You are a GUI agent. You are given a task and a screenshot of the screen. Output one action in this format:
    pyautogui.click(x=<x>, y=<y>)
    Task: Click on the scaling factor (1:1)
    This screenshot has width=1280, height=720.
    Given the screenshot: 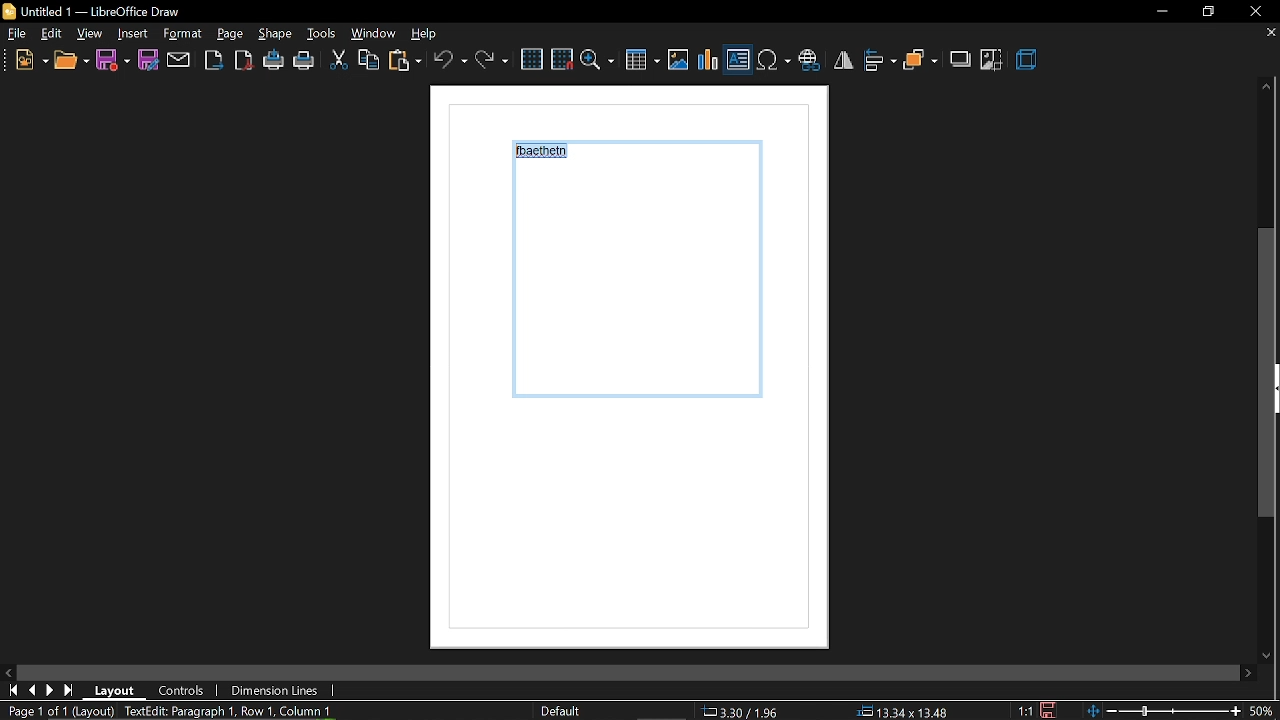 What is the action you would take?
    pyautogui.click(x=1025, y=709)
    